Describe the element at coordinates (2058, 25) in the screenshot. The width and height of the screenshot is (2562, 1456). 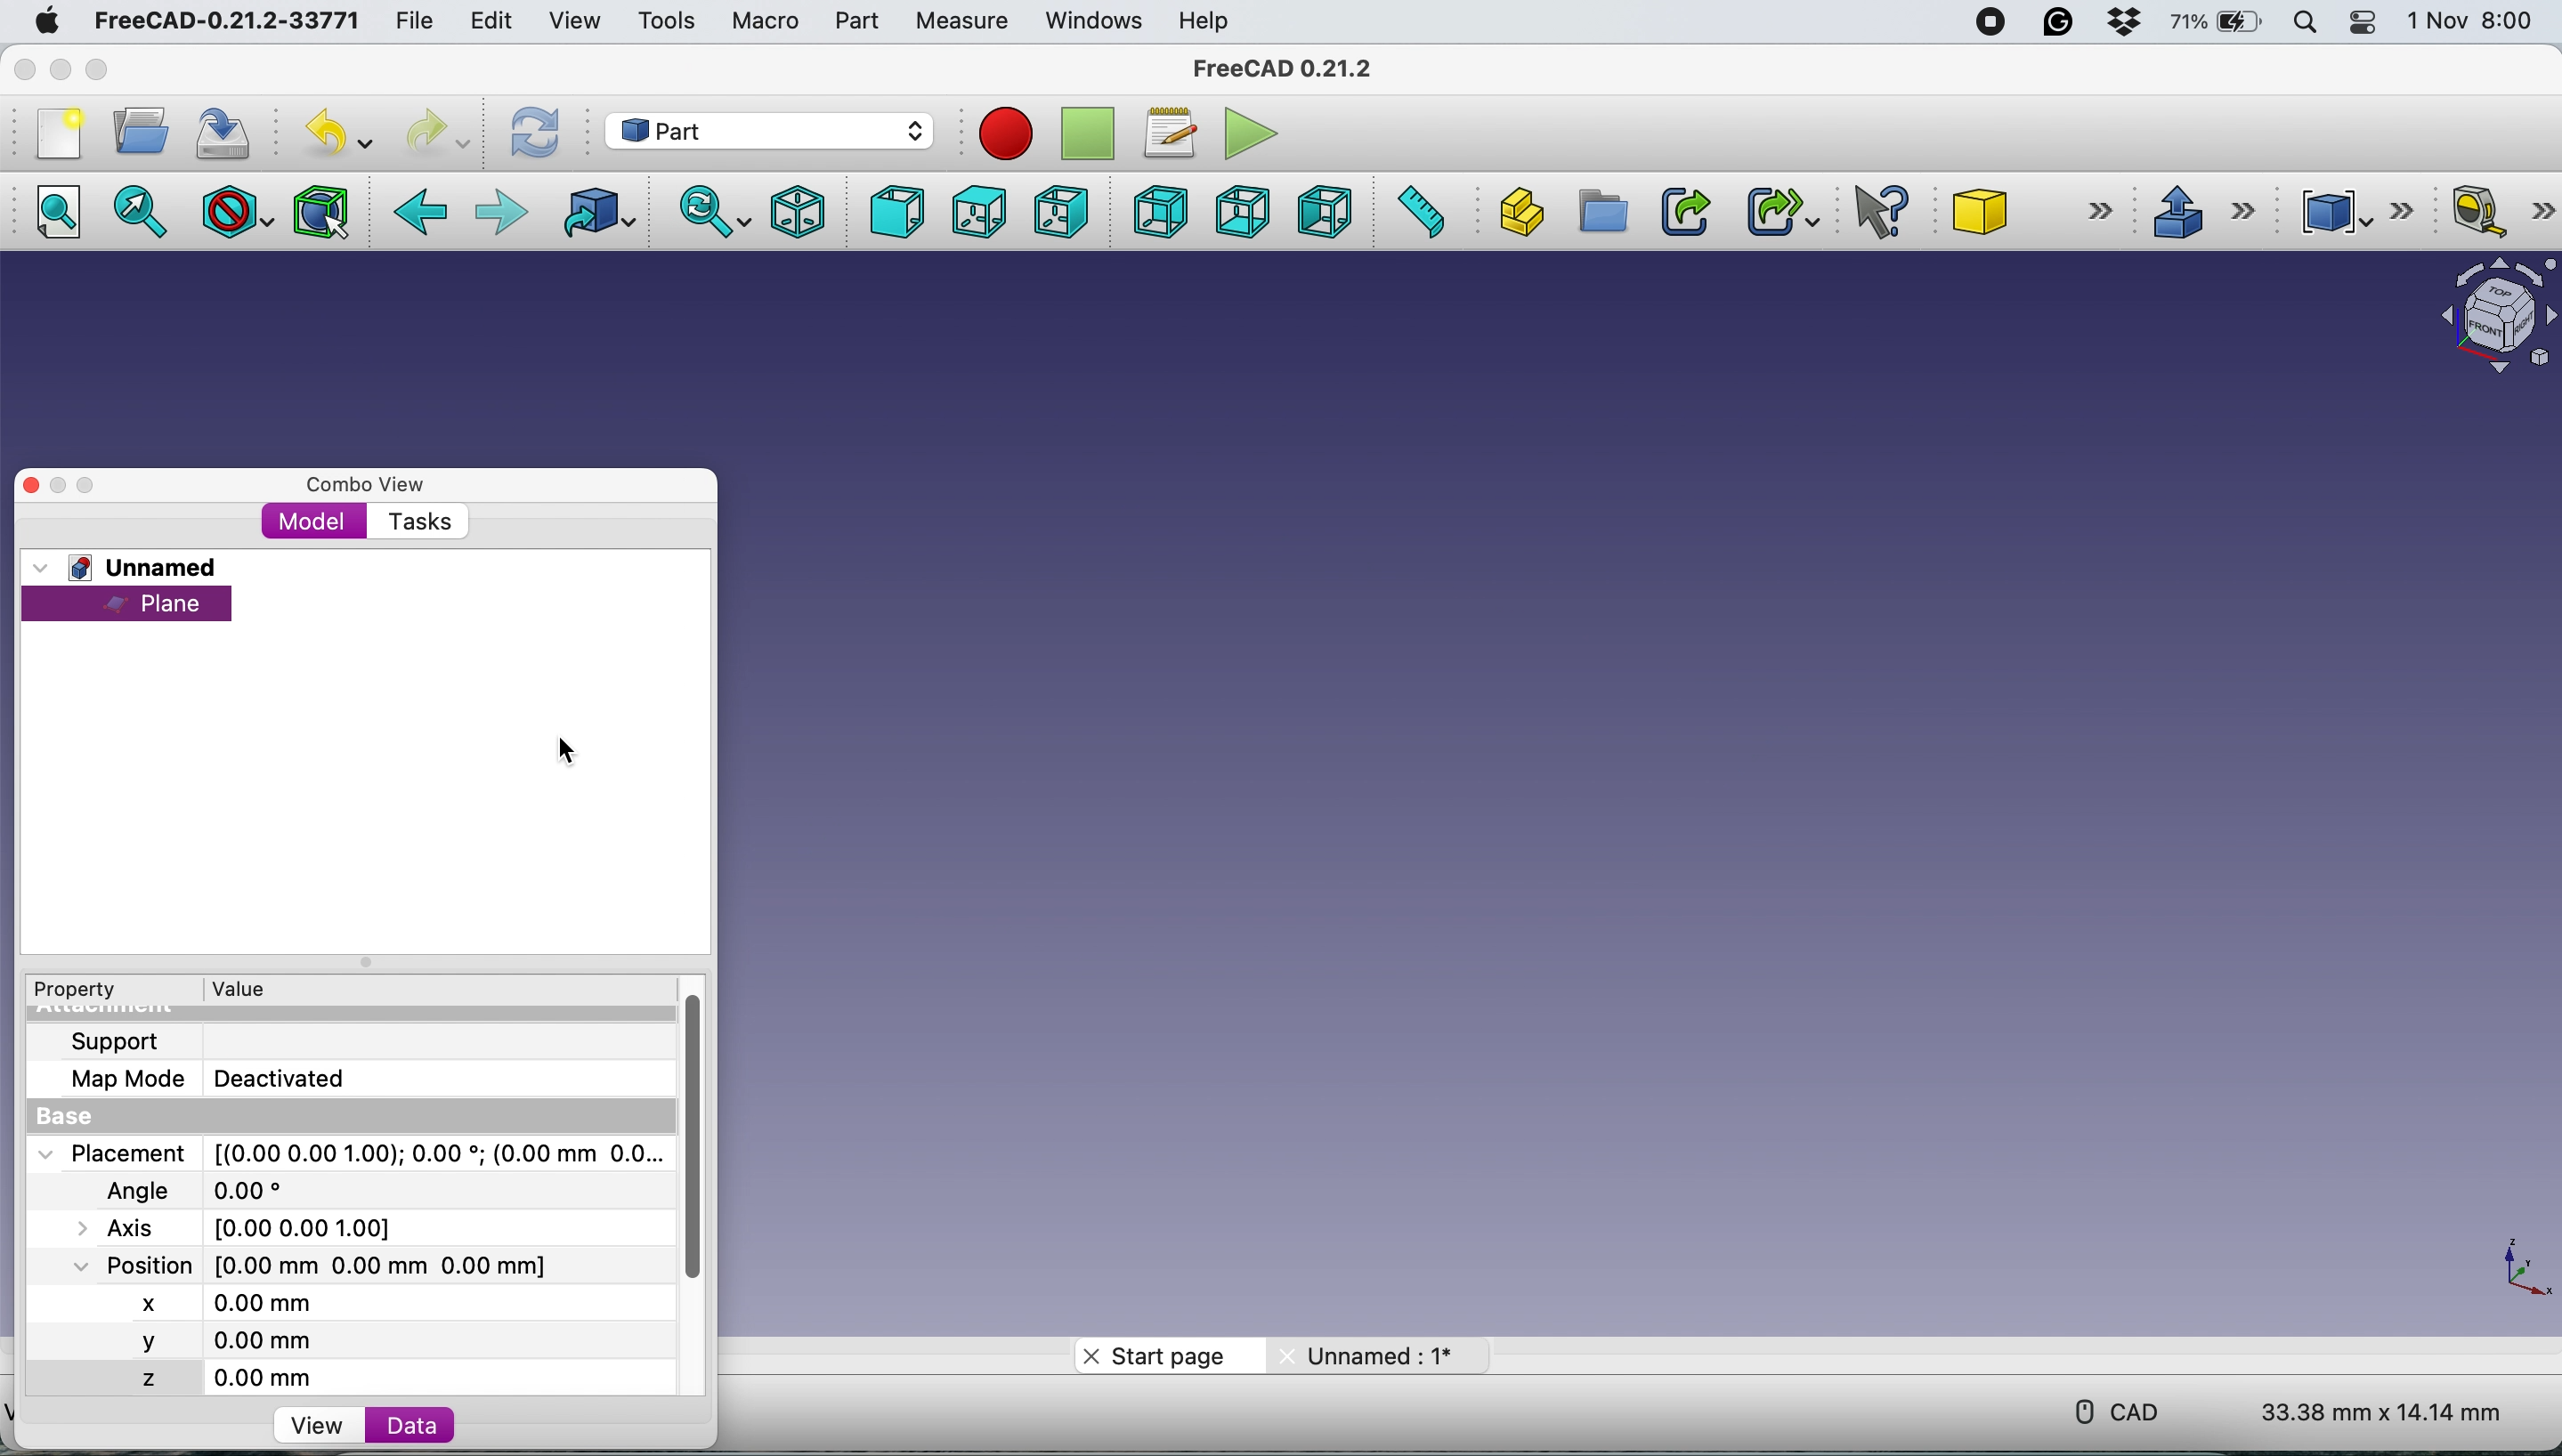
I see `grammarly` at that location.